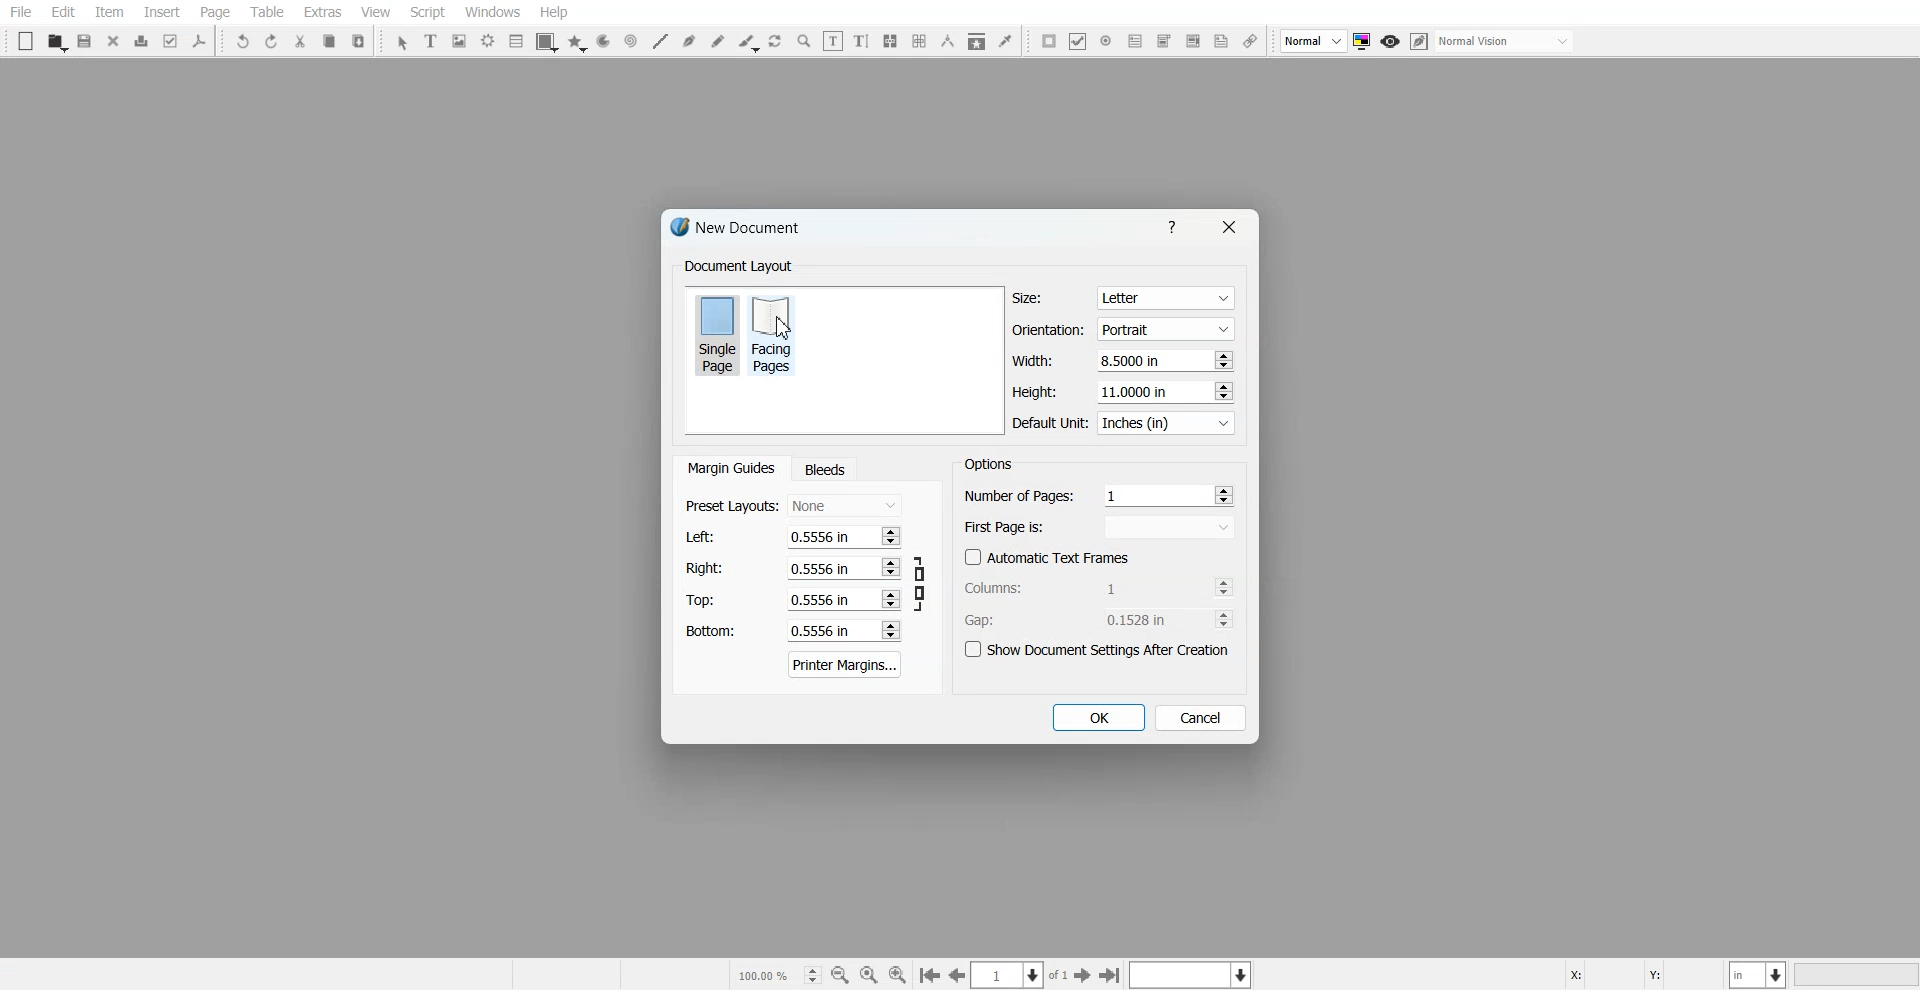 The width and height of the screenshot is (1920, 990). Describe the element at coordinates (861, 41) in the screenshot. I see `Edit Text` at that location.